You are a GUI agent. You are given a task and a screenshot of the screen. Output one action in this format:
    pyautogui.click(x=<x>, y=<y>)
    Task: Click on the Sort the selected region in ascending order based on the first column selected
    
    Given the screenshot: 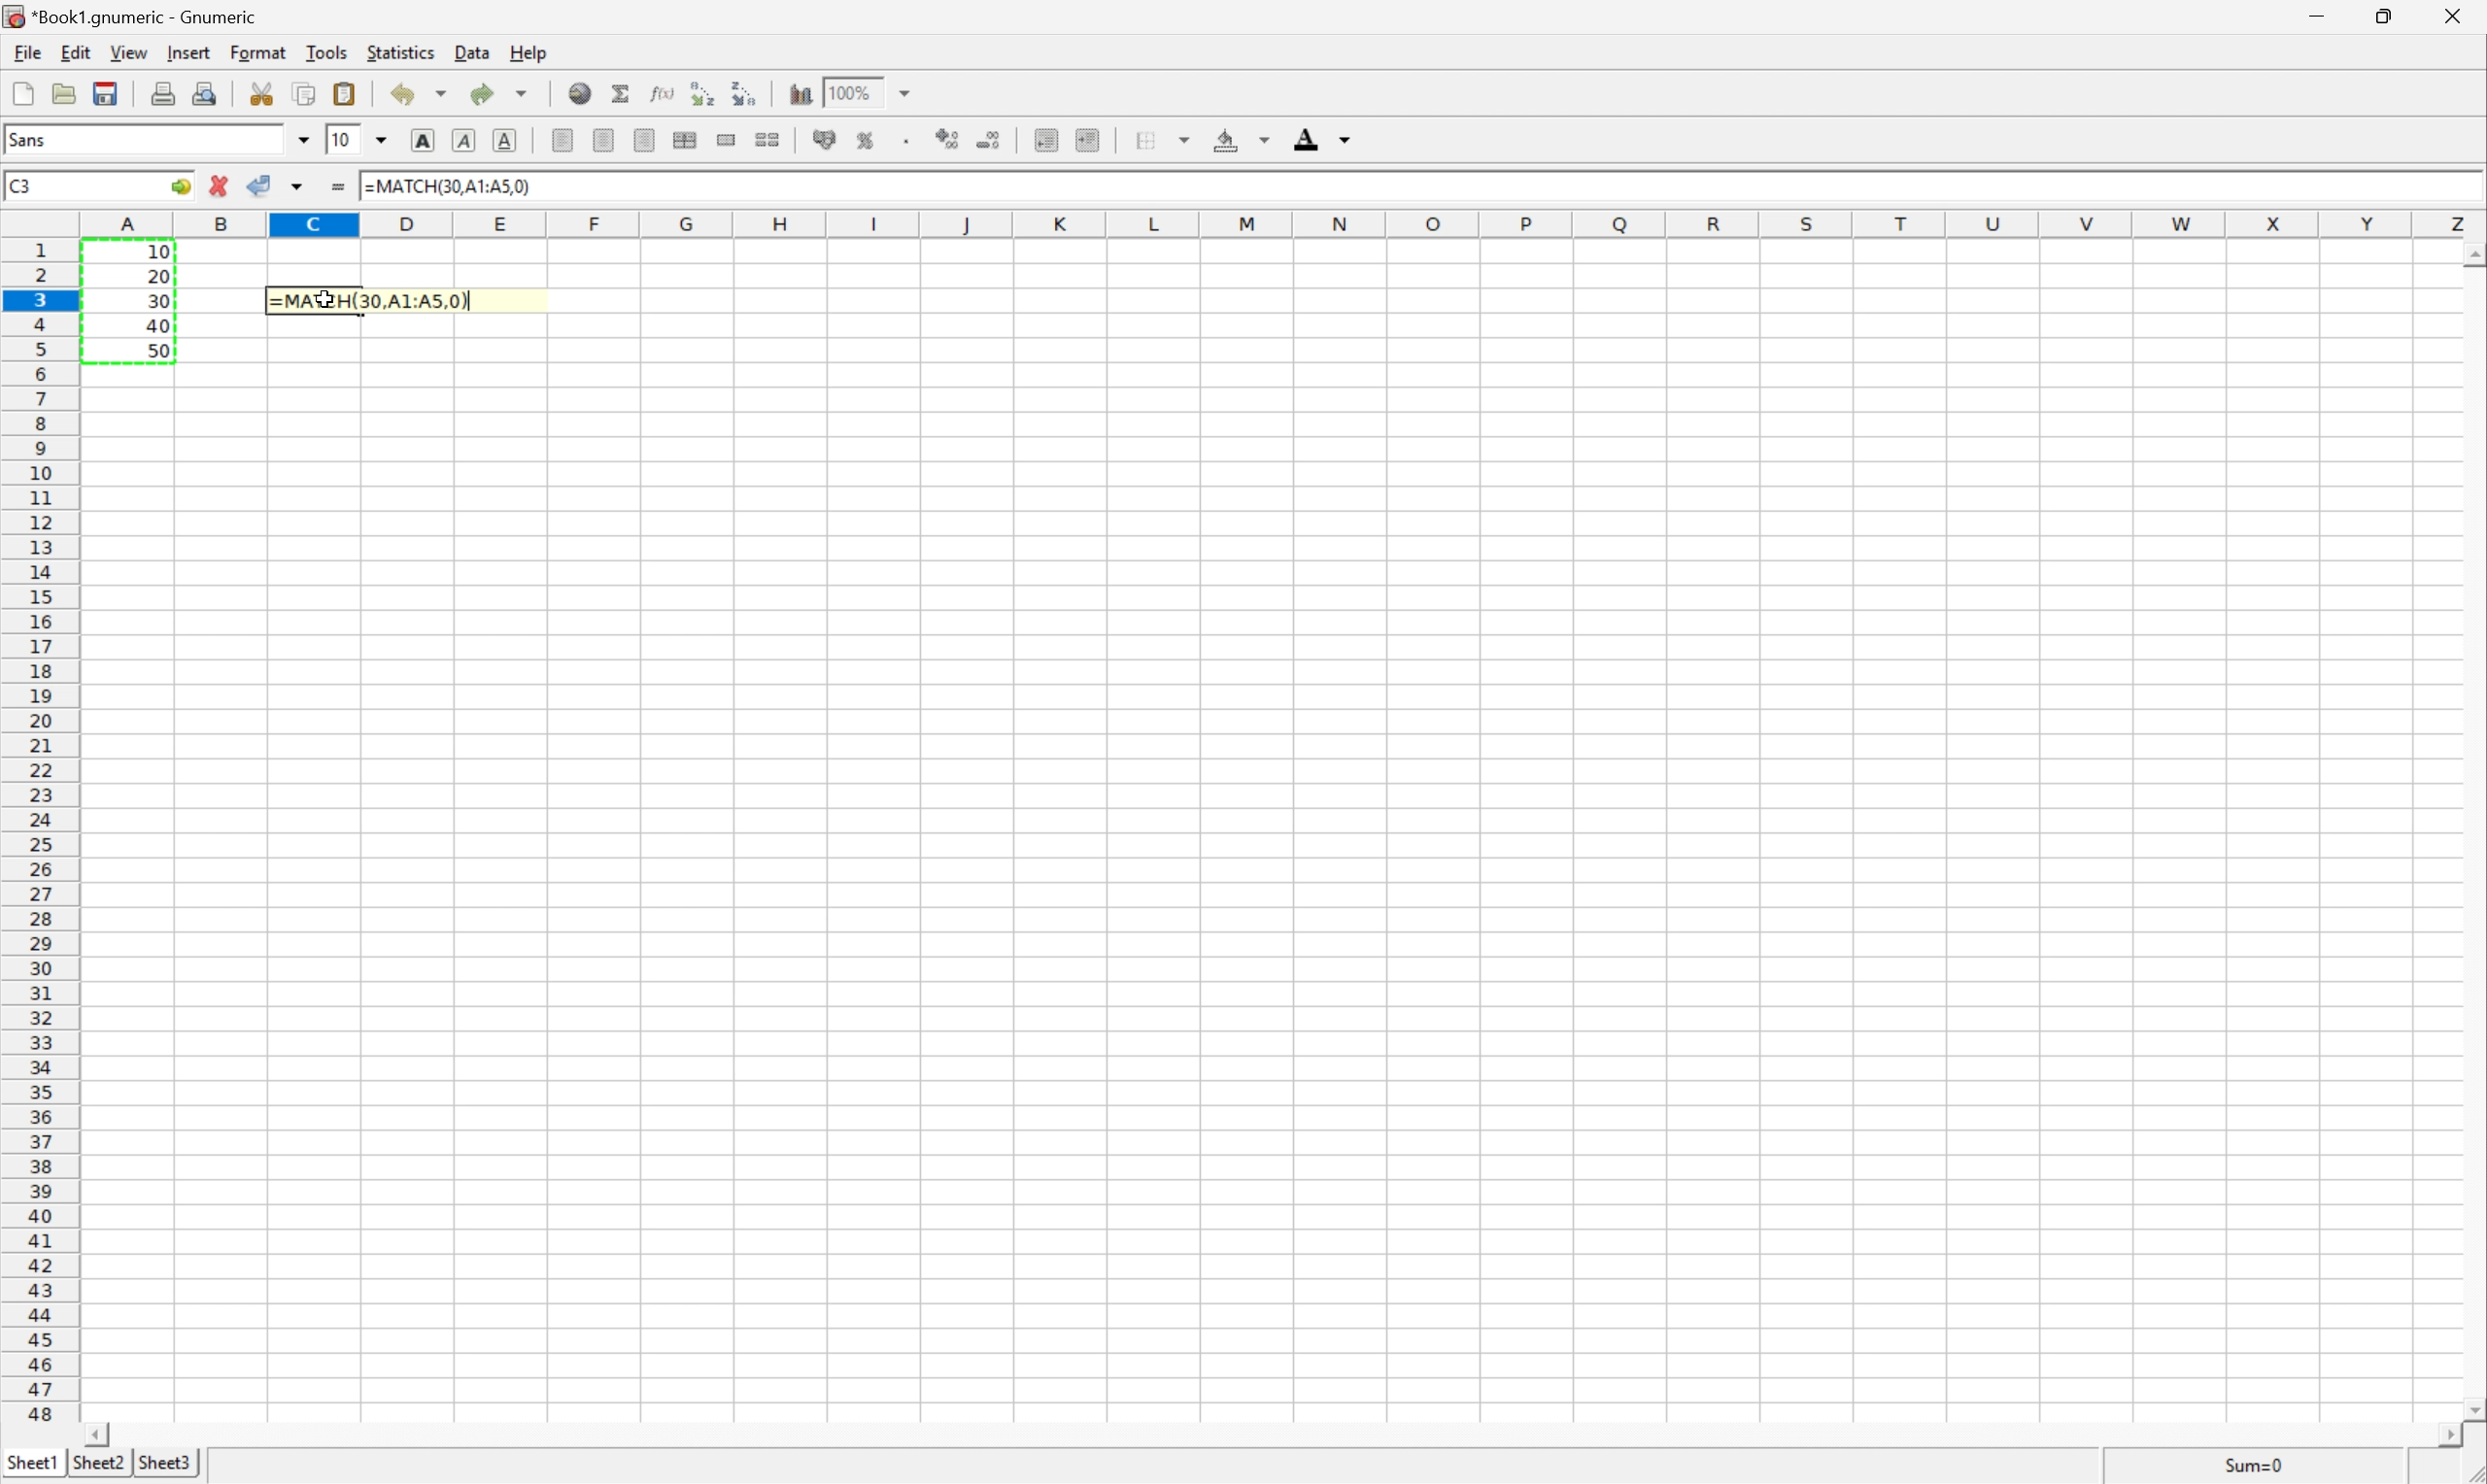 What is the action you would take?
    pyautogui.click(x=703, y=94)
    